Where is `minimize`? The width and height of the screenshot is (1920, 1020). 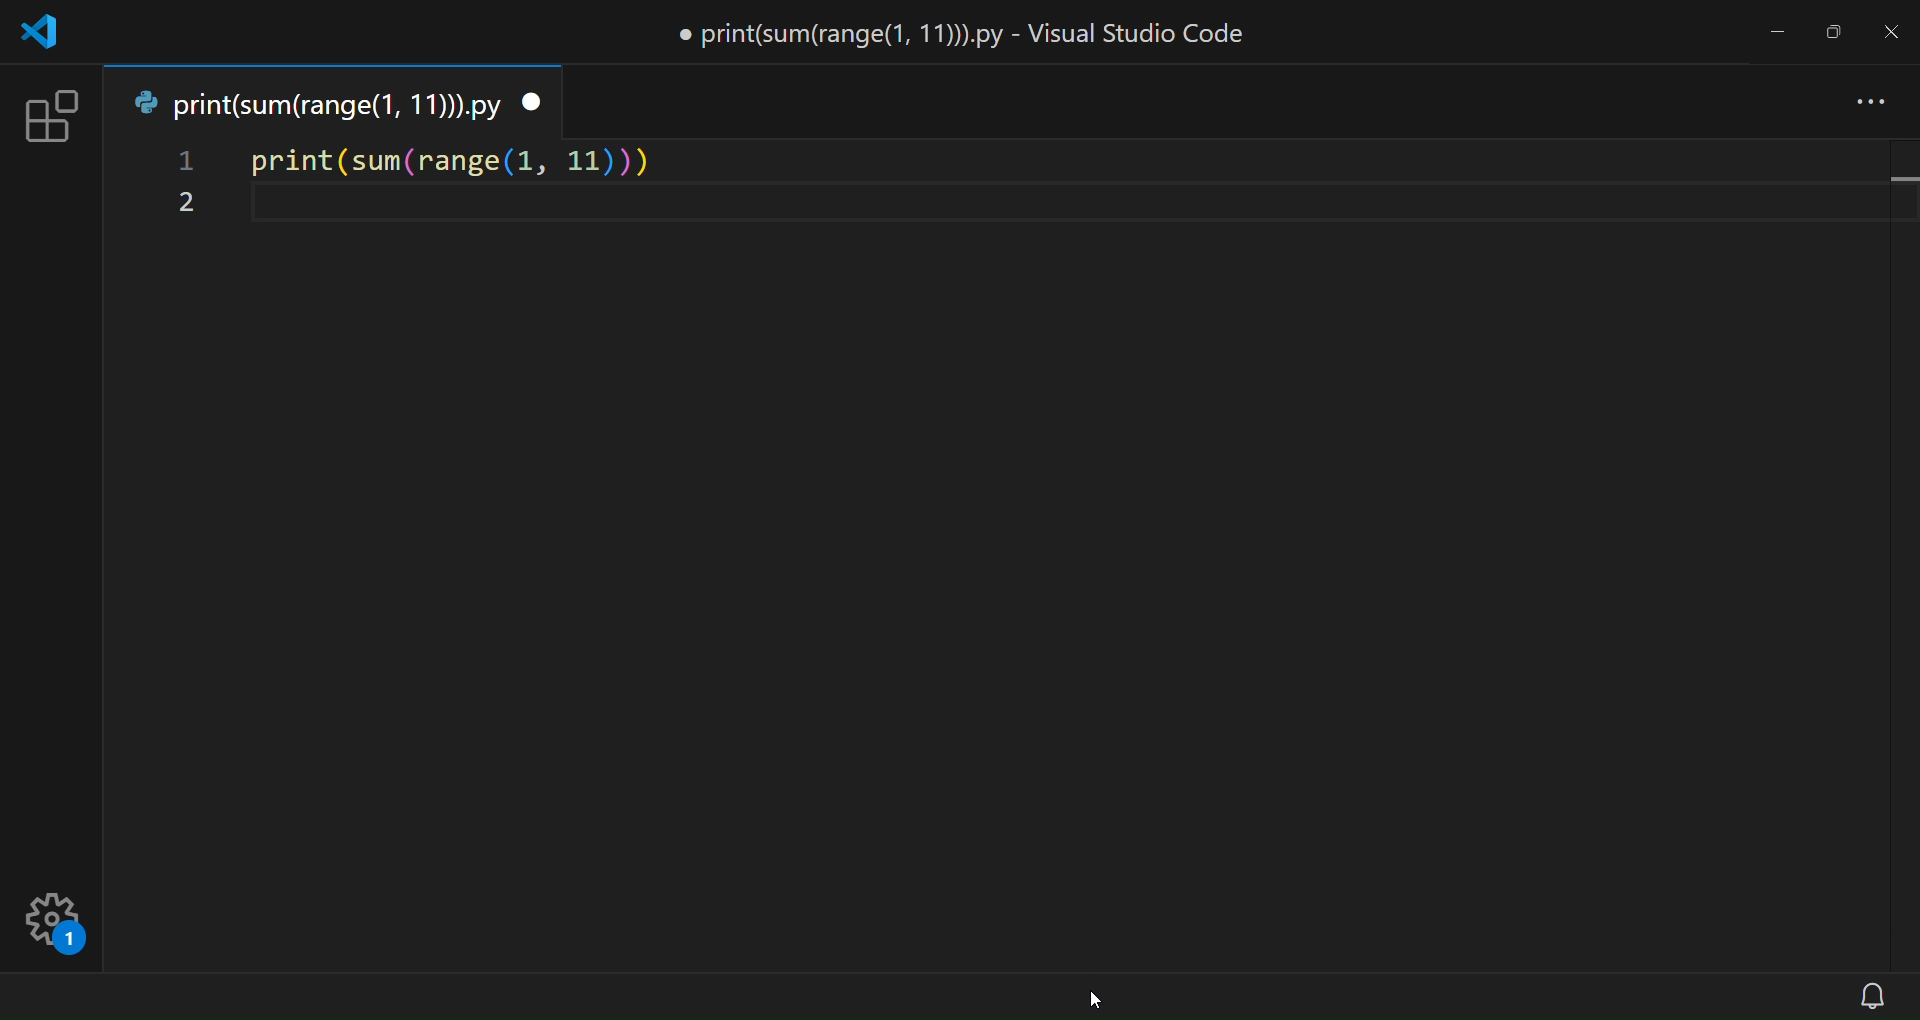 minimize is located at coordinates (1783, 30).